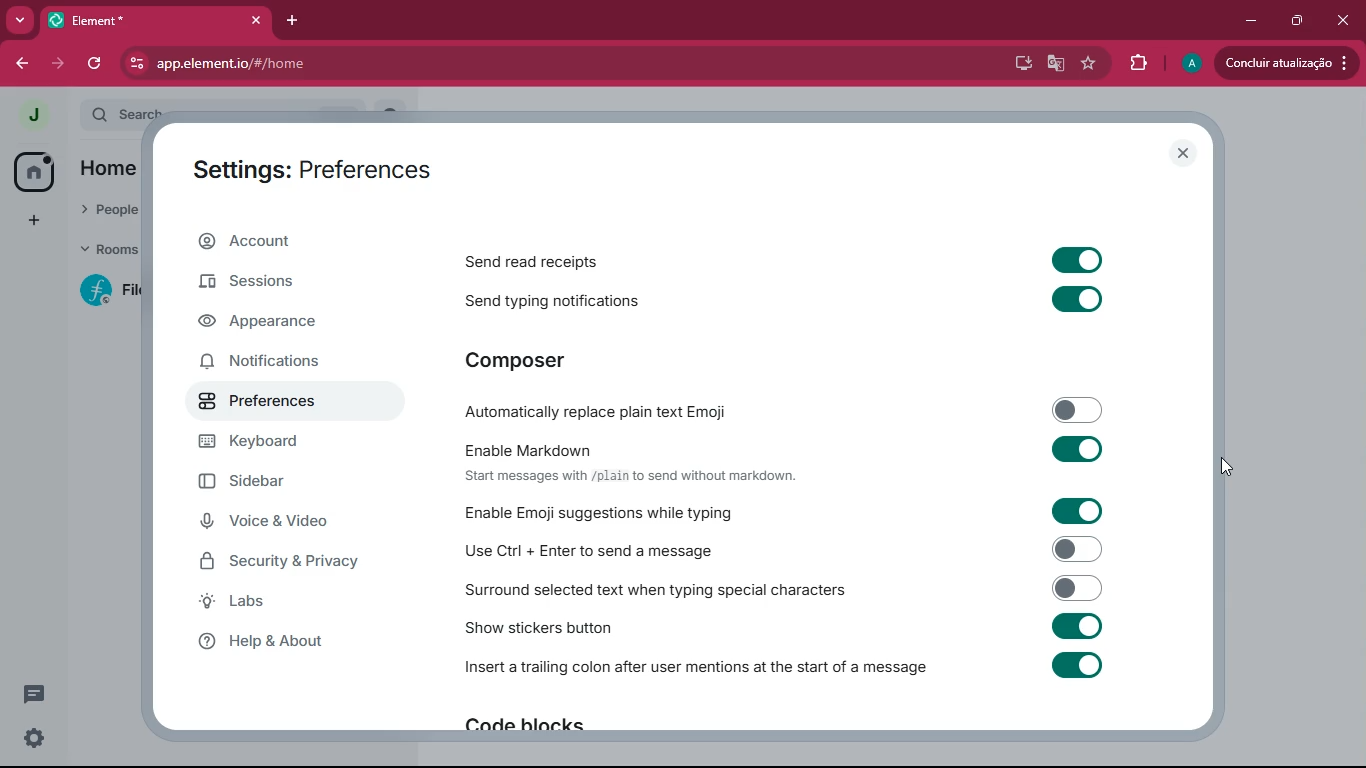 The width and height of the screenshot is (1366, 768). I want to click on add tab, so click(296, 20).